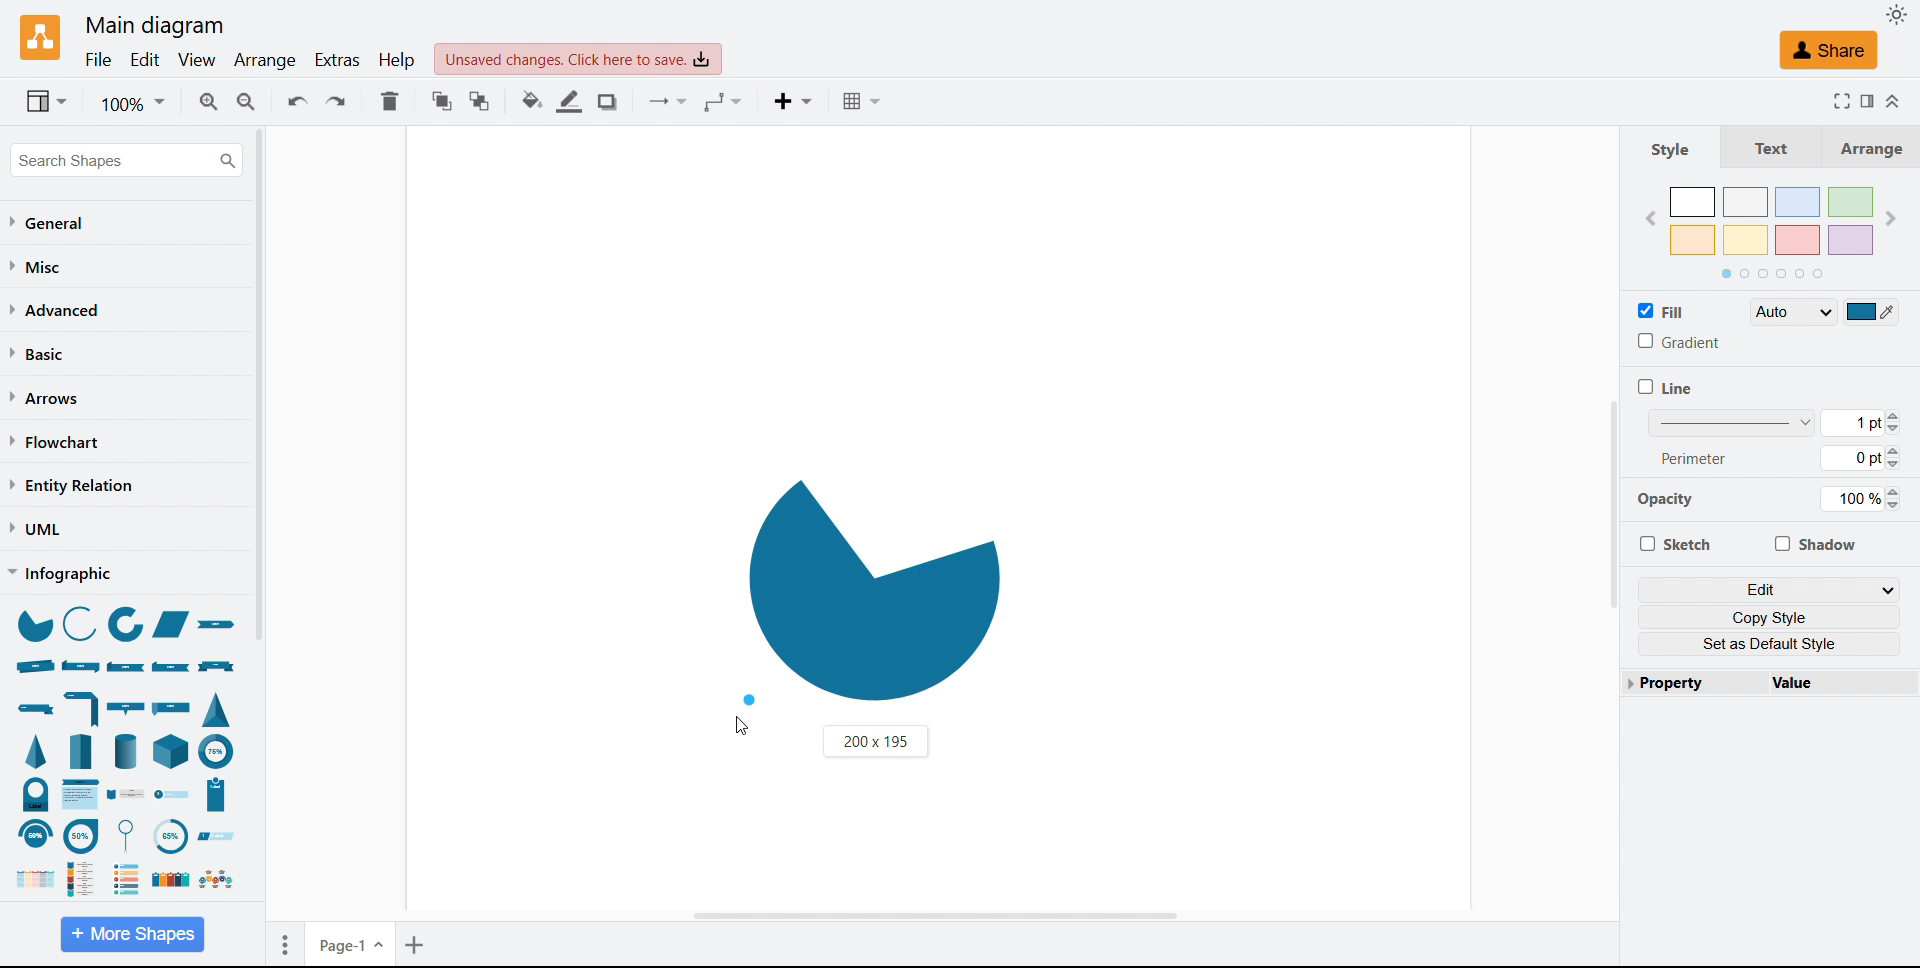  What do you see at coordinates (1770, 589) in the screenshot?
I see `Edit options ` at bounding box center [1770, 589].